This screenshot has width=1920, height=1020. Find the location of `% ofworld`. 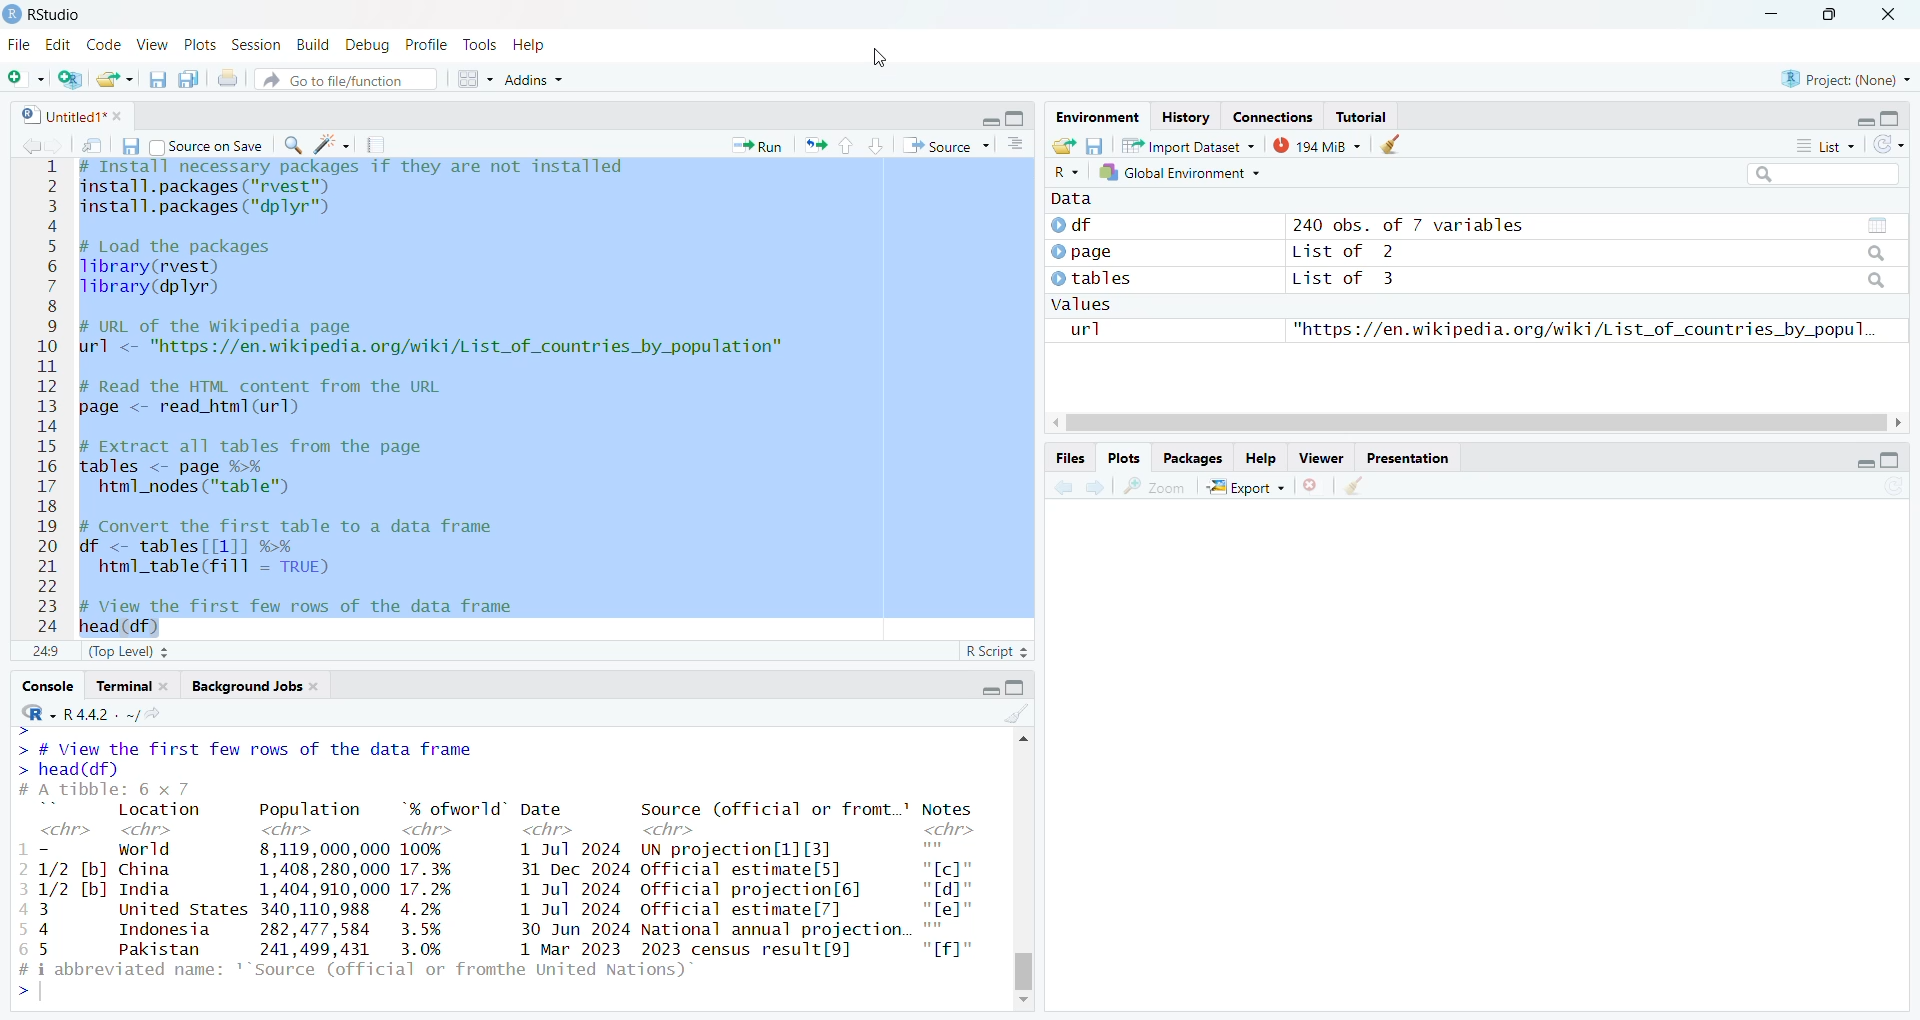

% ofworld is located at coordinates (455, 807).